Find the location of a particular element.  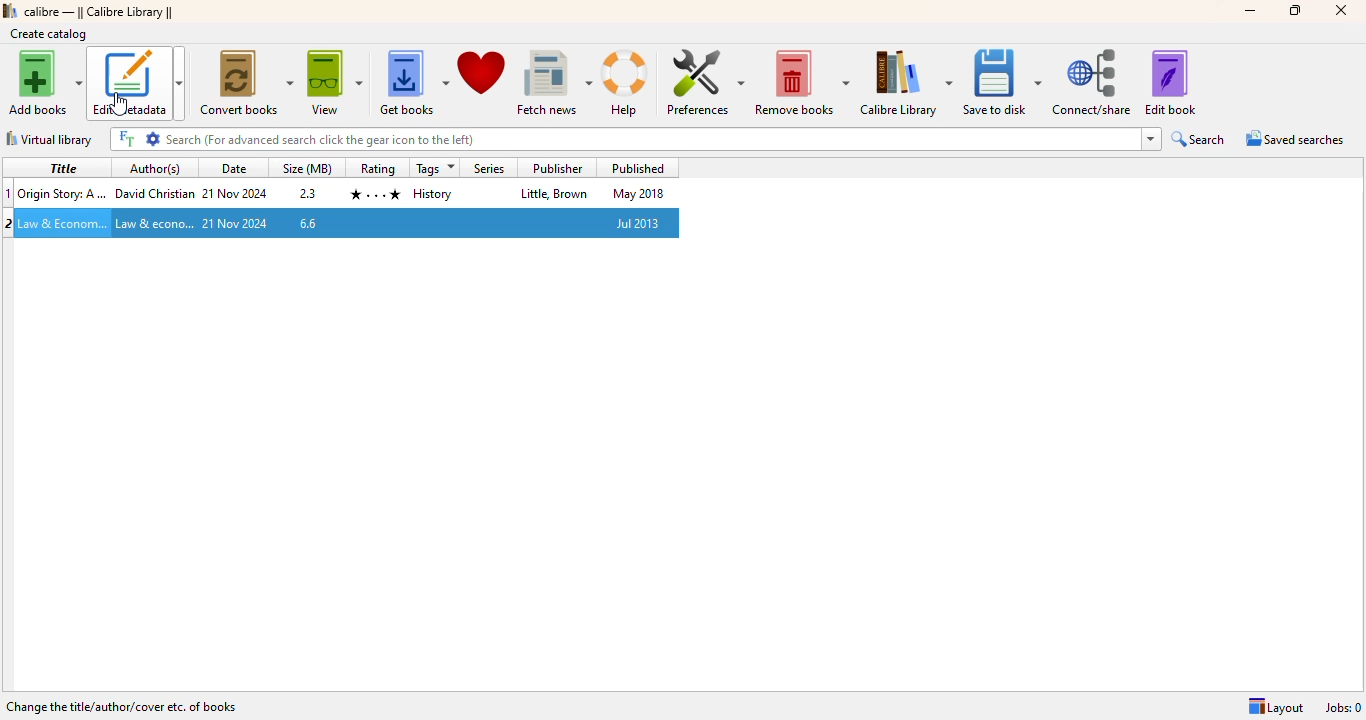

published is located at coordinates (637, 223).